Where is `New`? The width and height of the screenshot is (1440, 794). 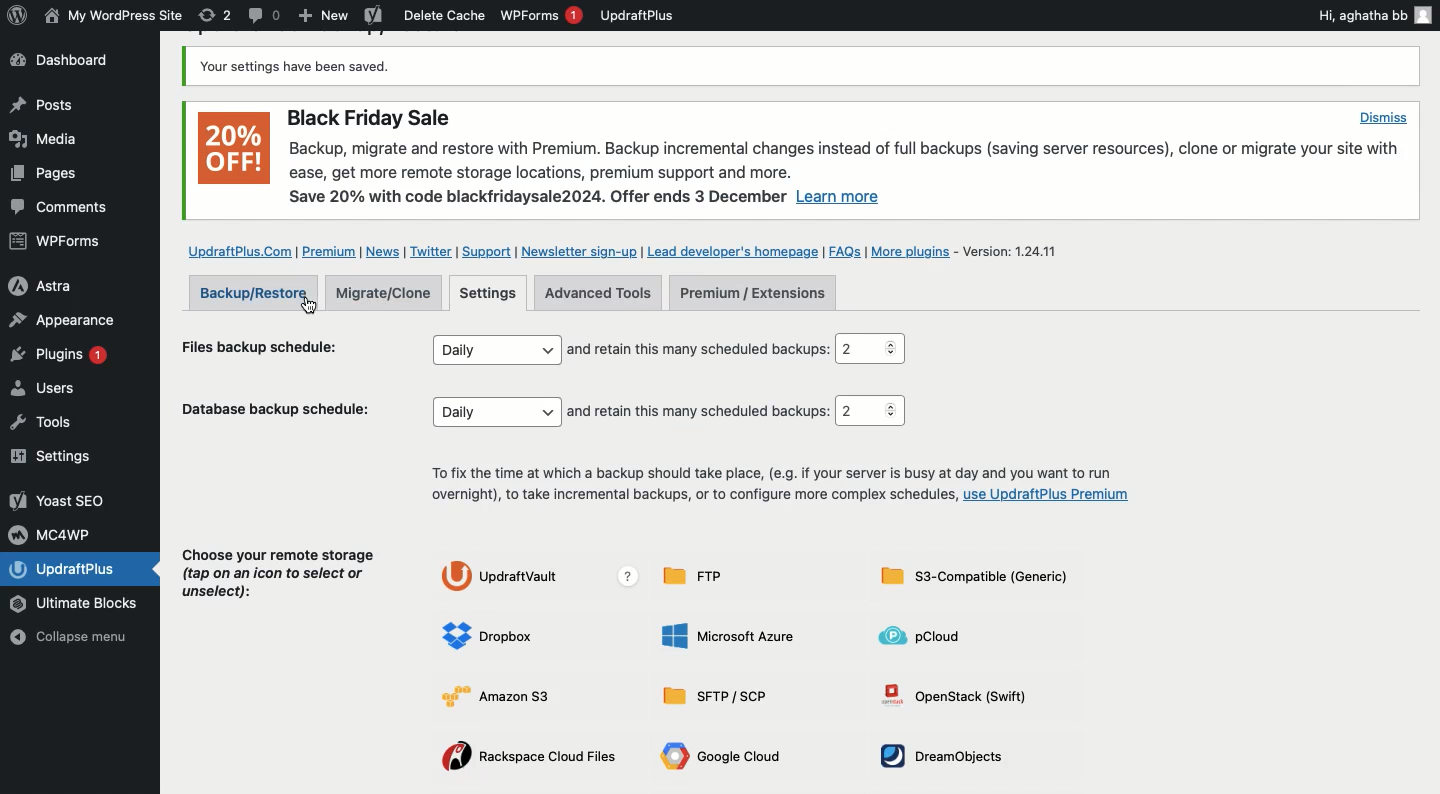
New is located at coordinates (324, 17).